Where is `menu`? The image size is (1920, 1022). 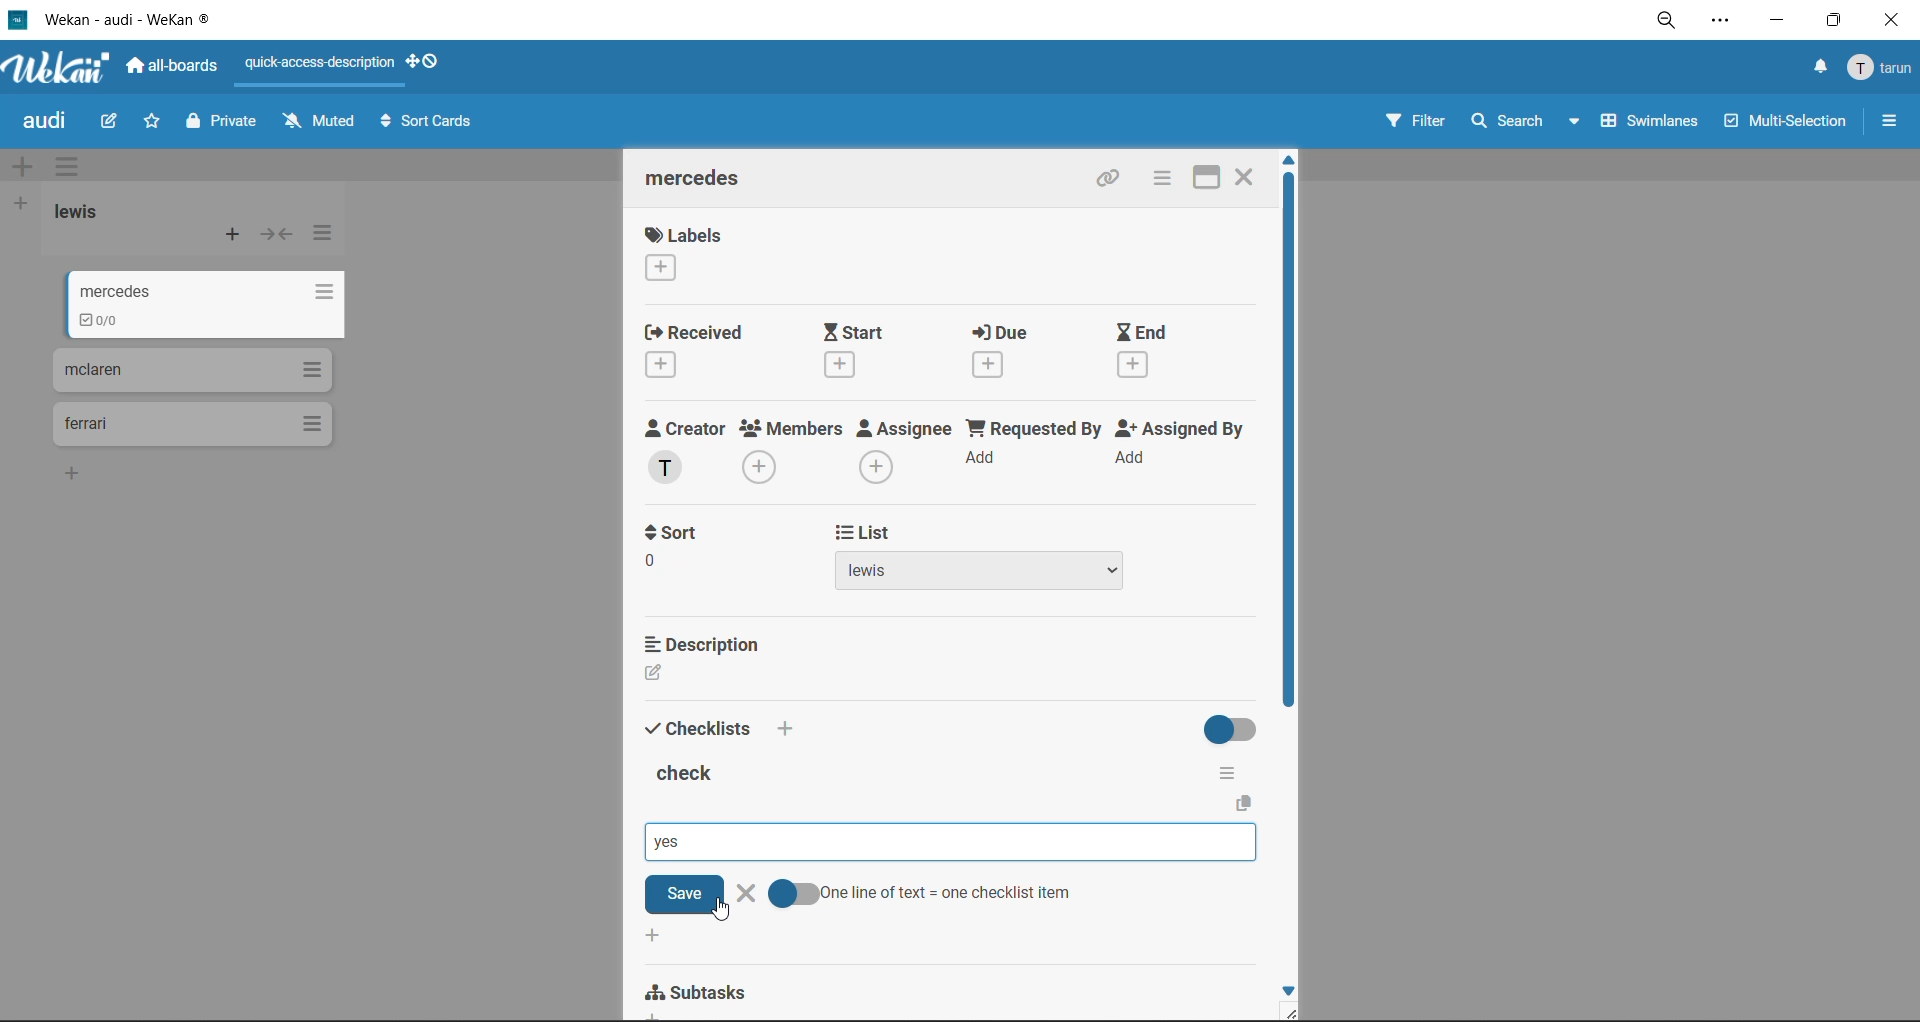
menu is located at coordinates (1882, 69).